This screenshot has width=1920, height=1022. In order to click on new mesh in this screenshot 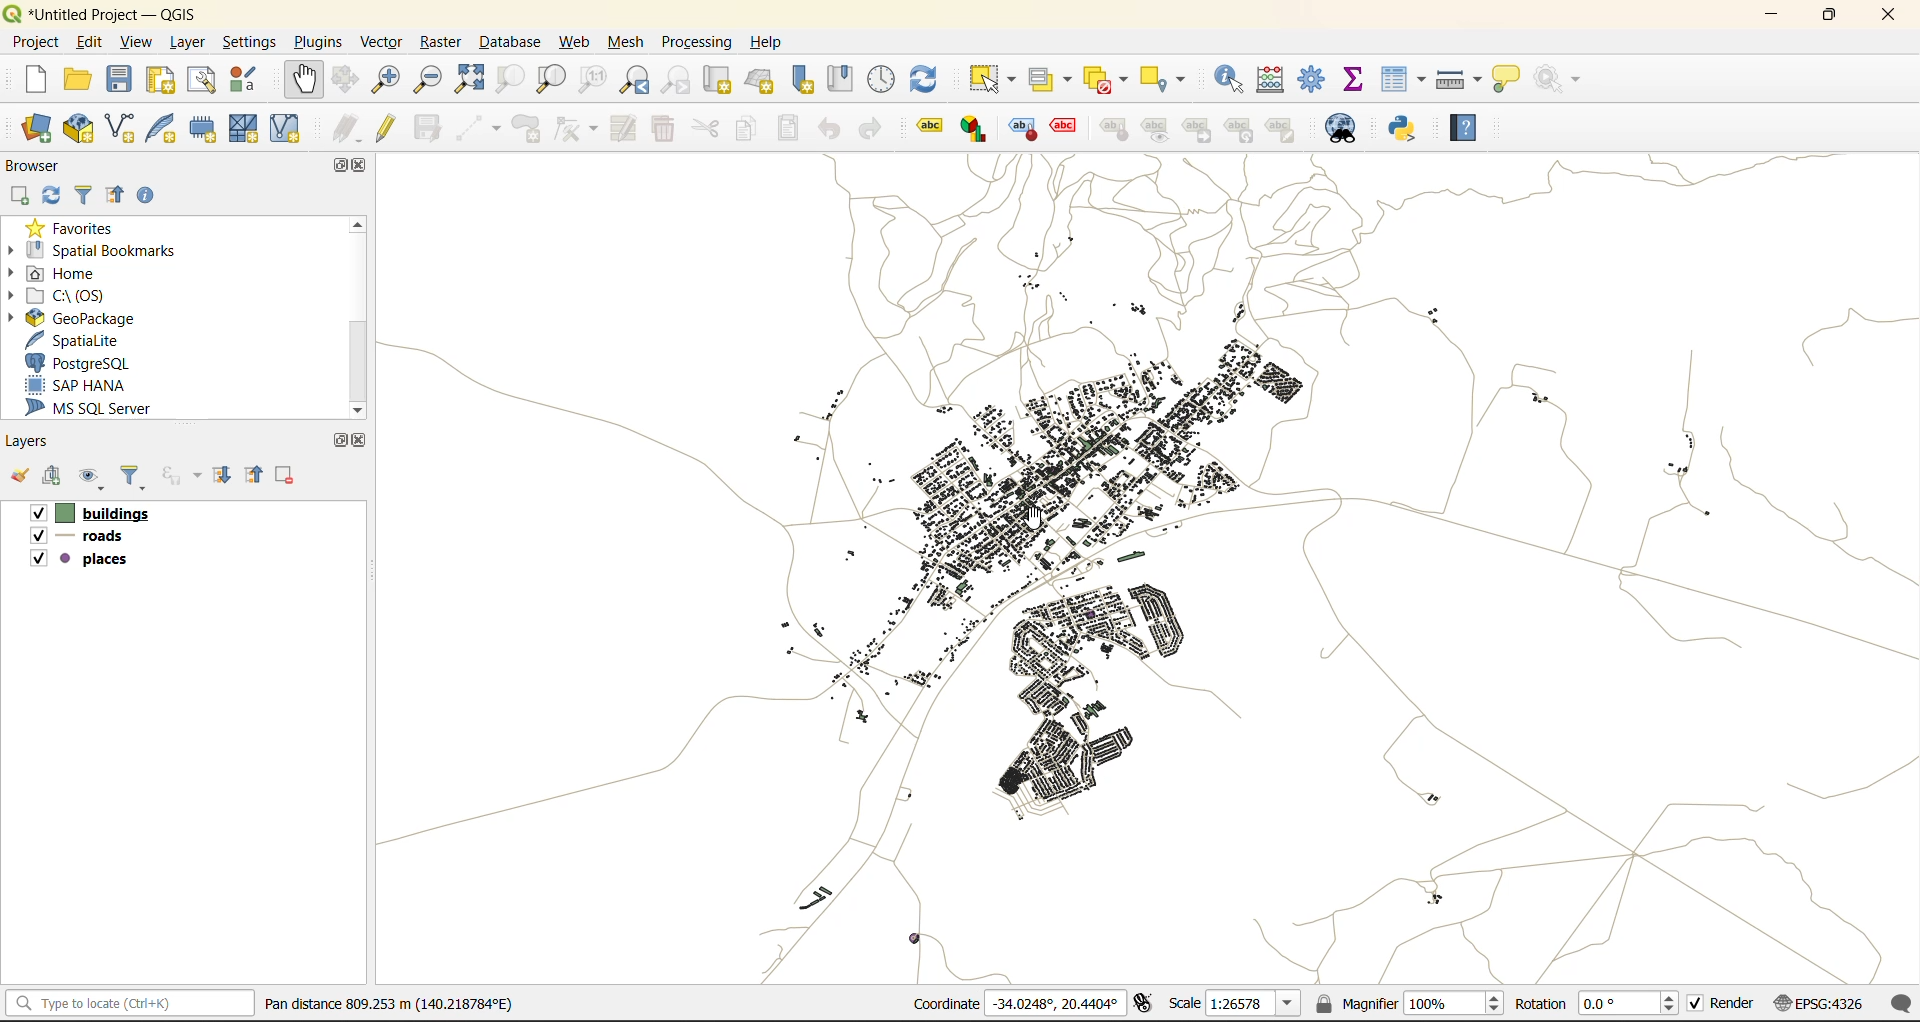, I will do `click(244, 127)`.